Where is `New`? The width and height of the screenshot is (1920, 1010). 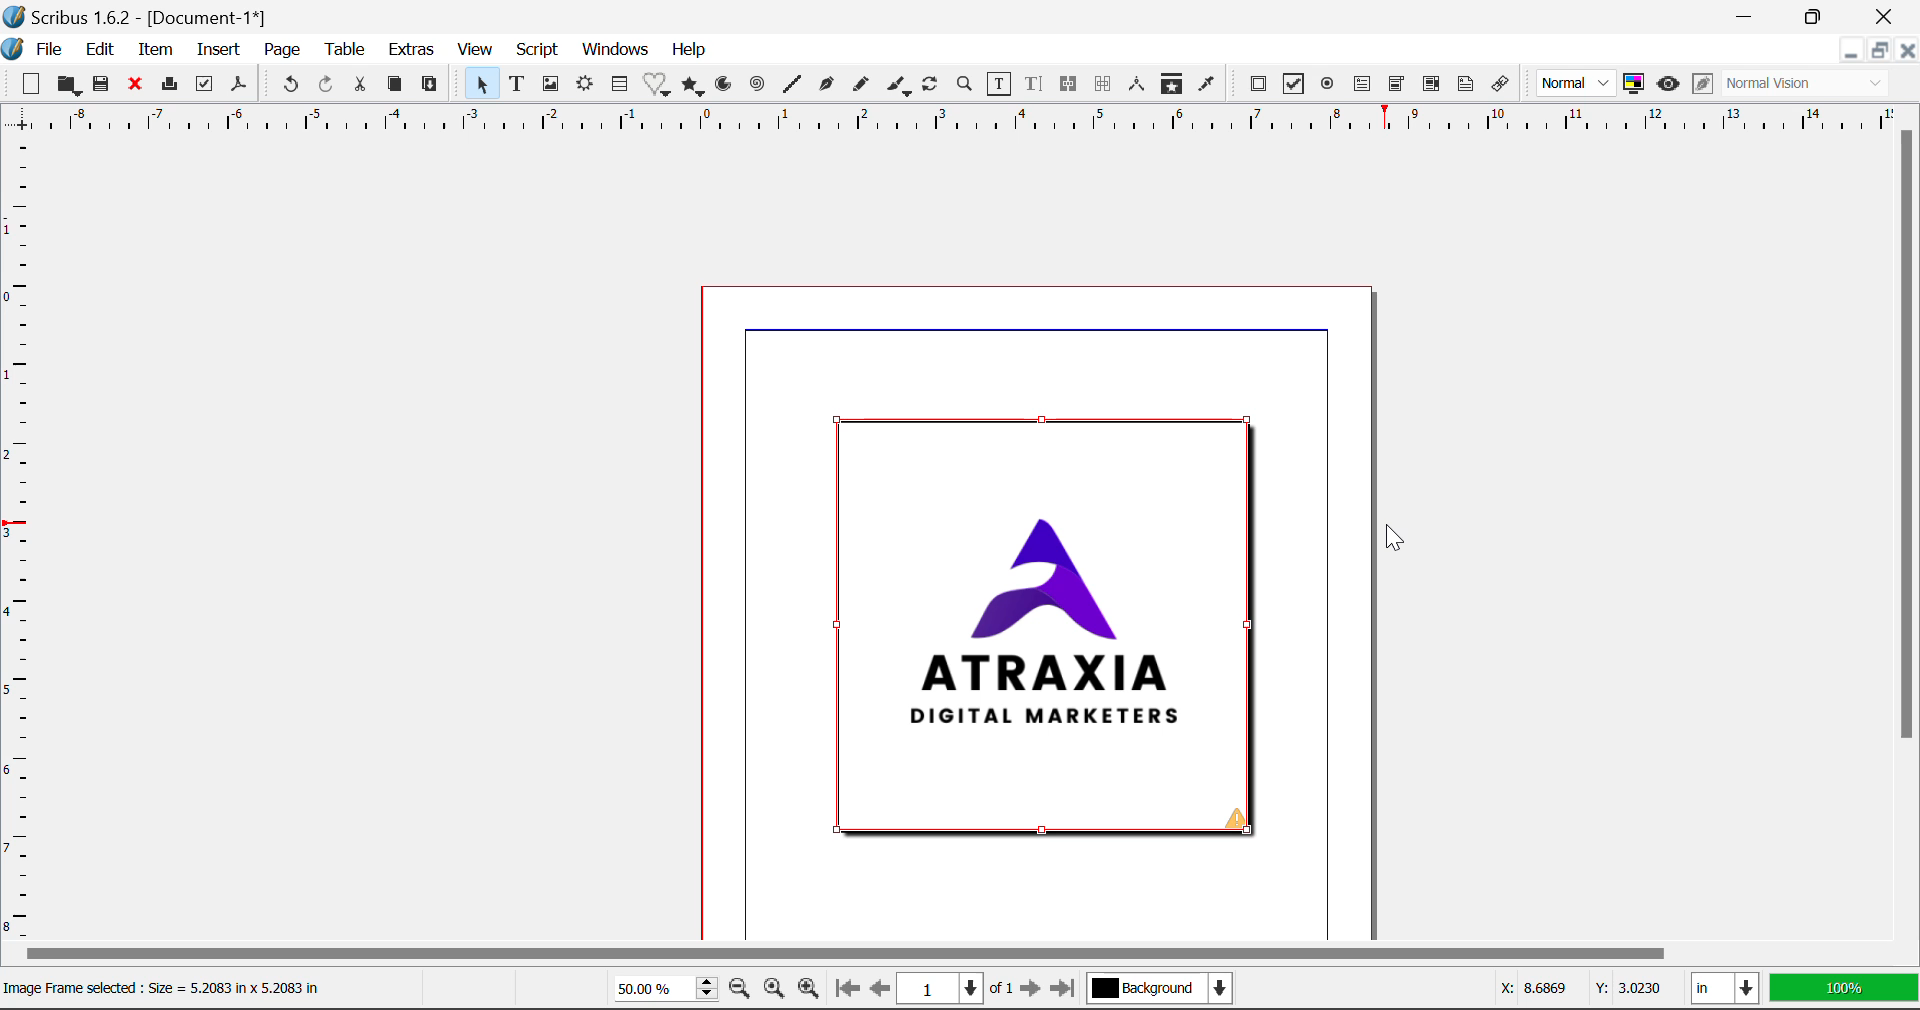 New is located at coordinates (29, 85).